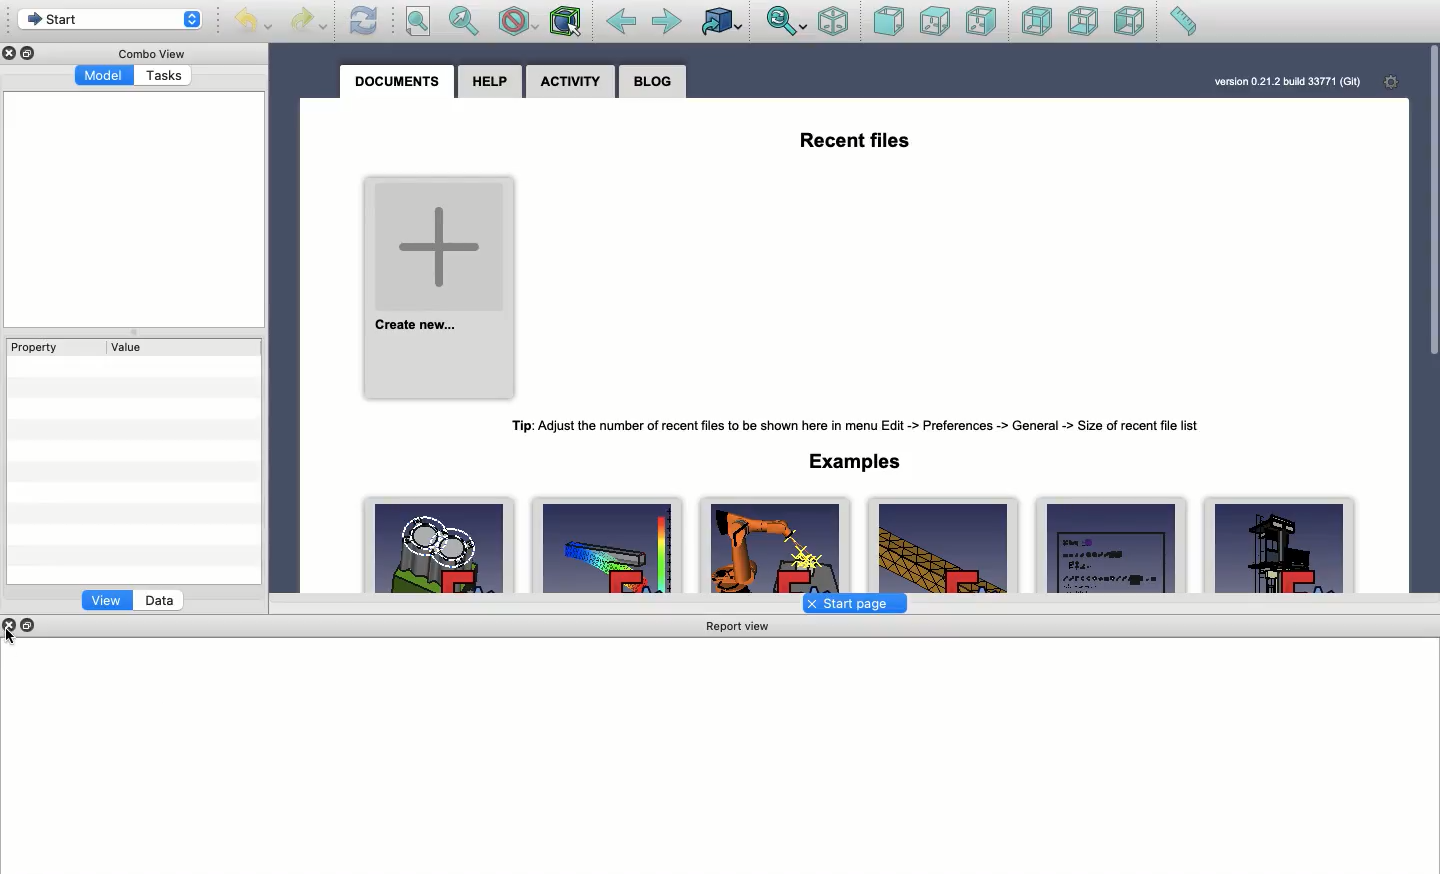  Describe the element at coordinates (108, 599) in the screenshot. I see `View` at that location.